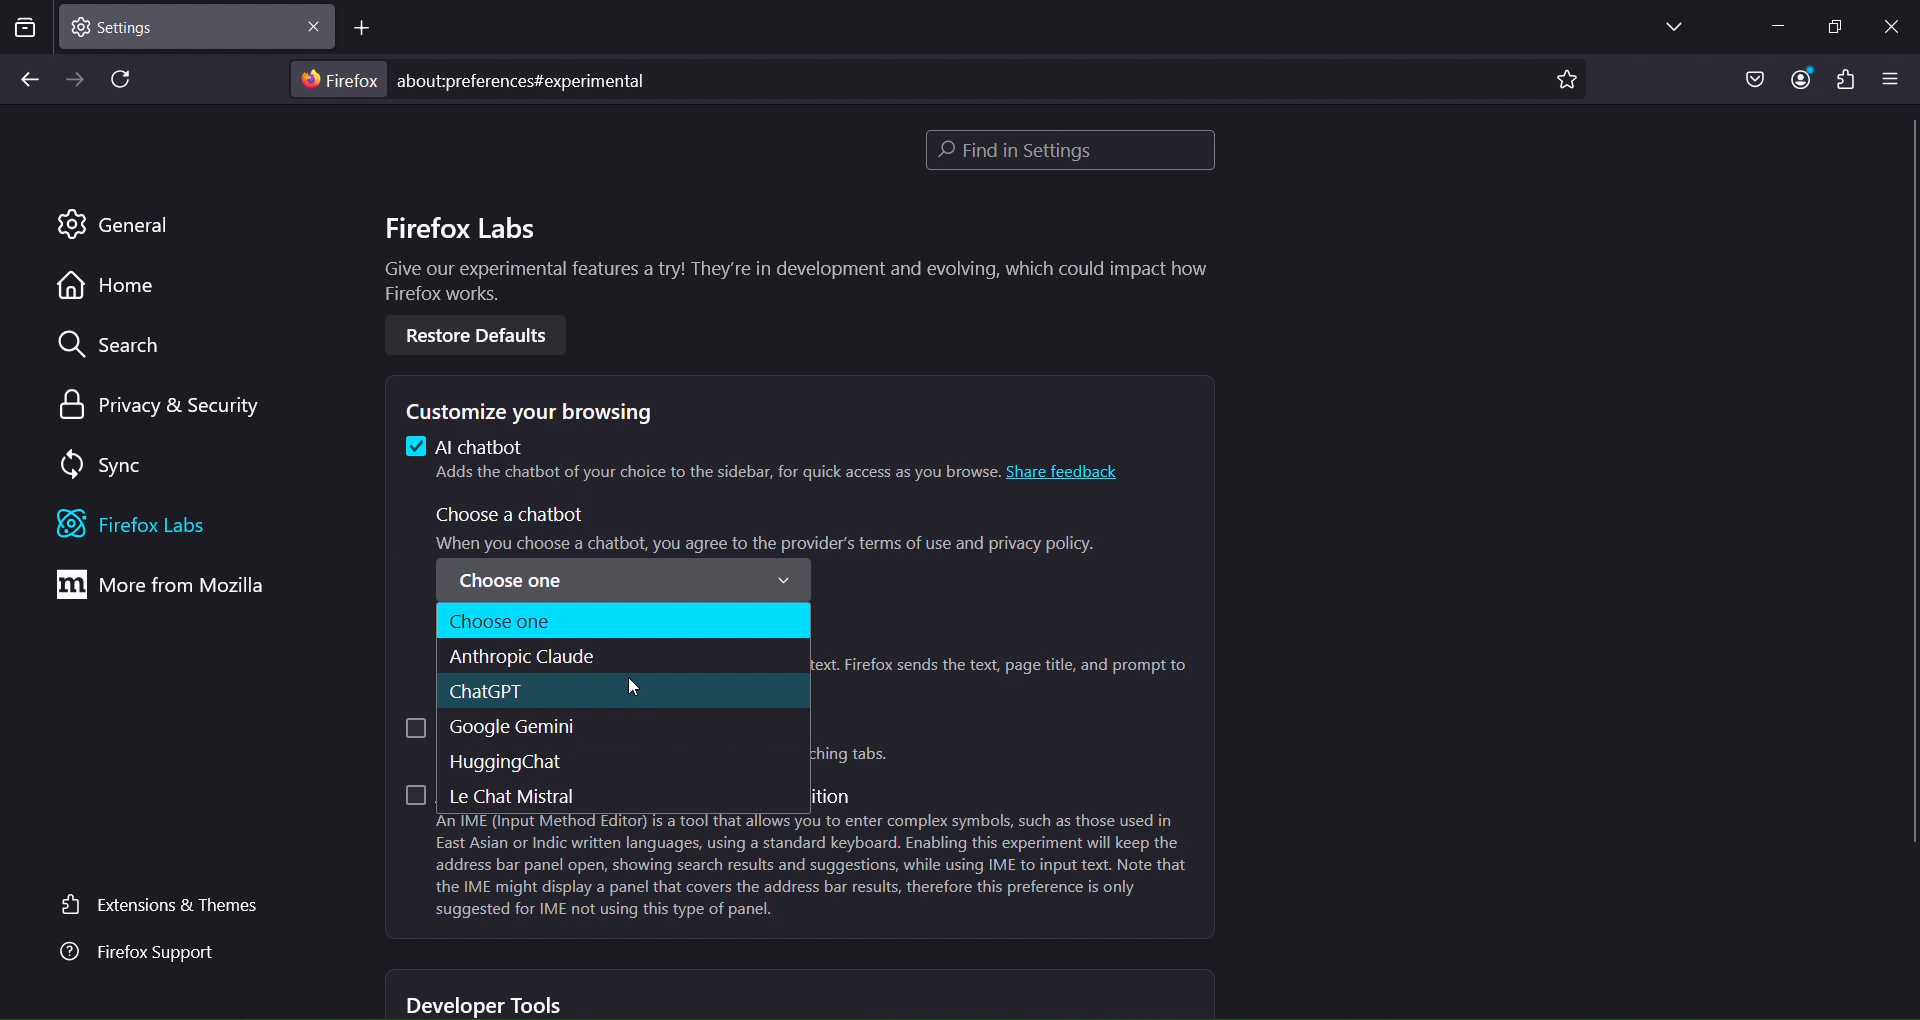 Image resolution: width=1920 pixels, height=1020 pixels. Describe the element at coordinates (622, 577) in the screenshot. I see `Choose one ` at that location.